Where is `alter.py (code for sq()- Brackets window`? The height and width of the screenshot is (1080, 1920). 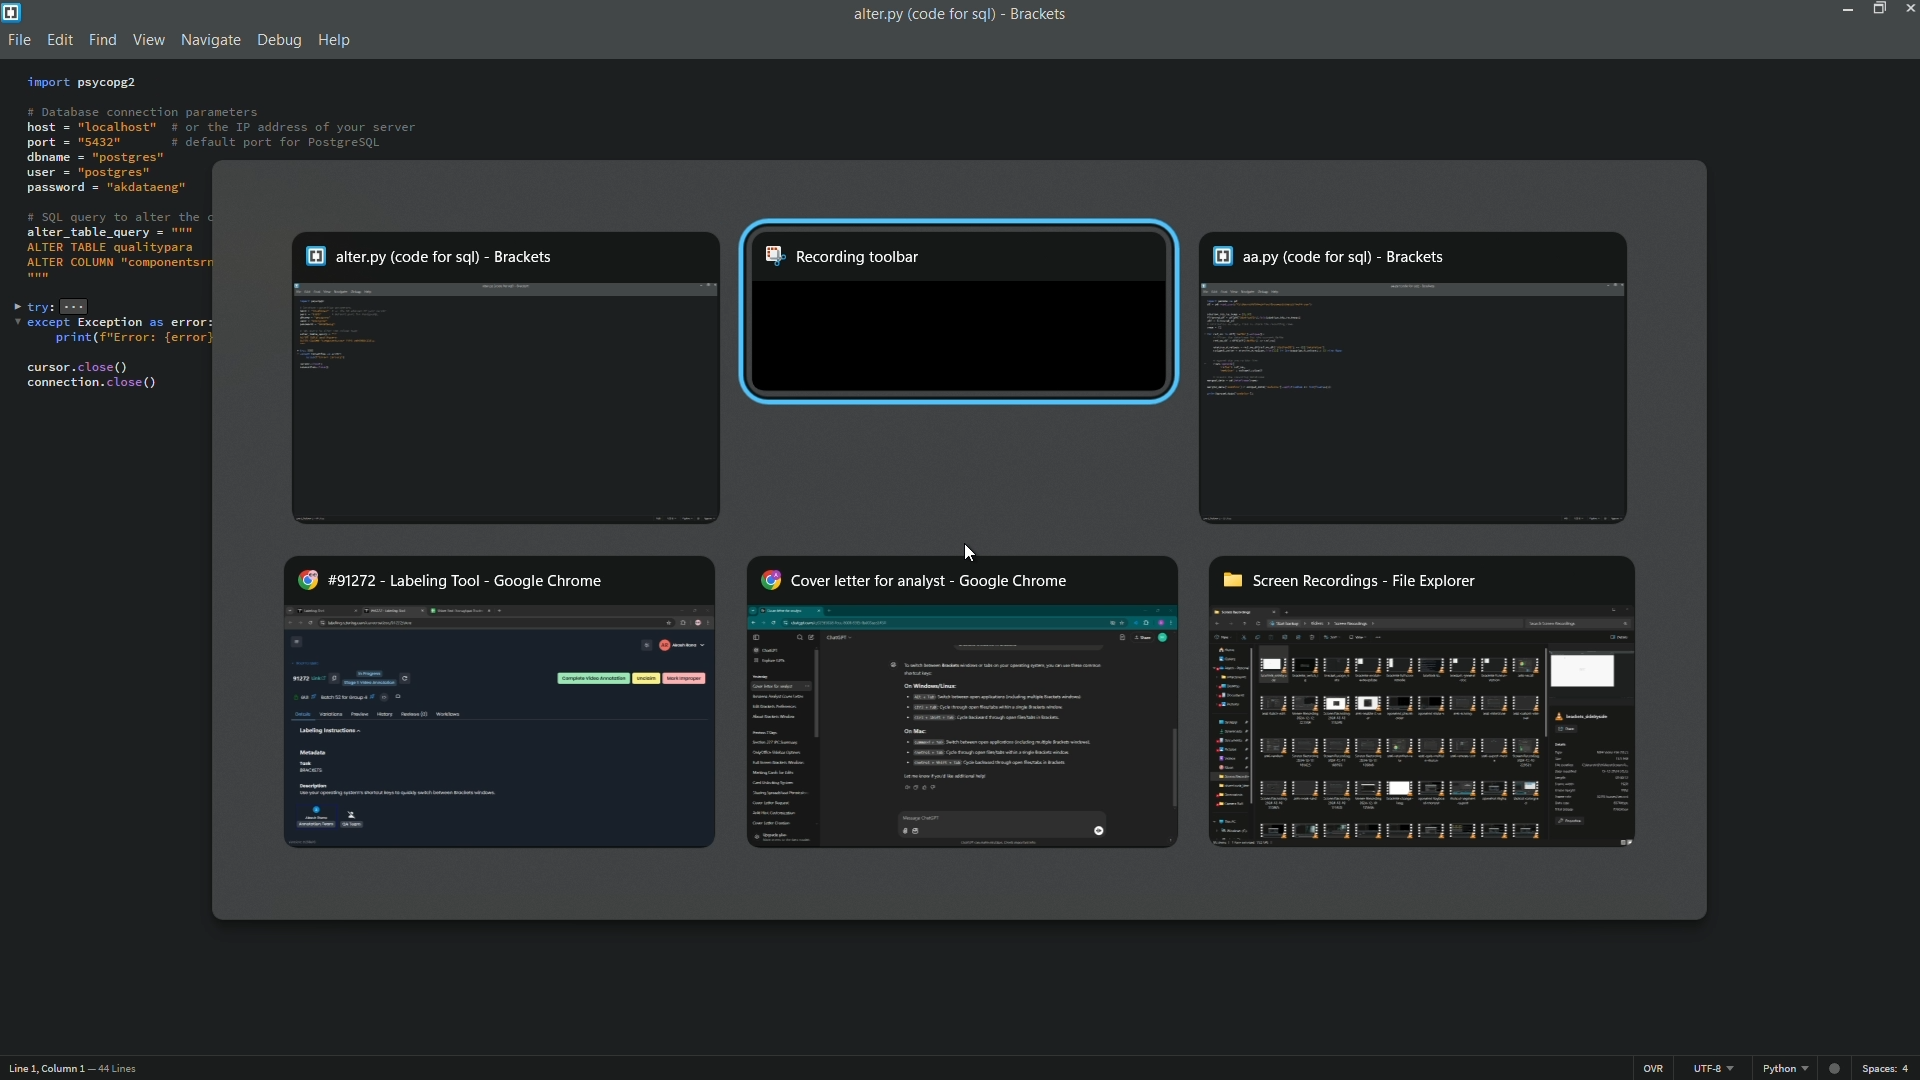
alter.py (code for sq()- Brackets window is located at coordinates (506, 377).